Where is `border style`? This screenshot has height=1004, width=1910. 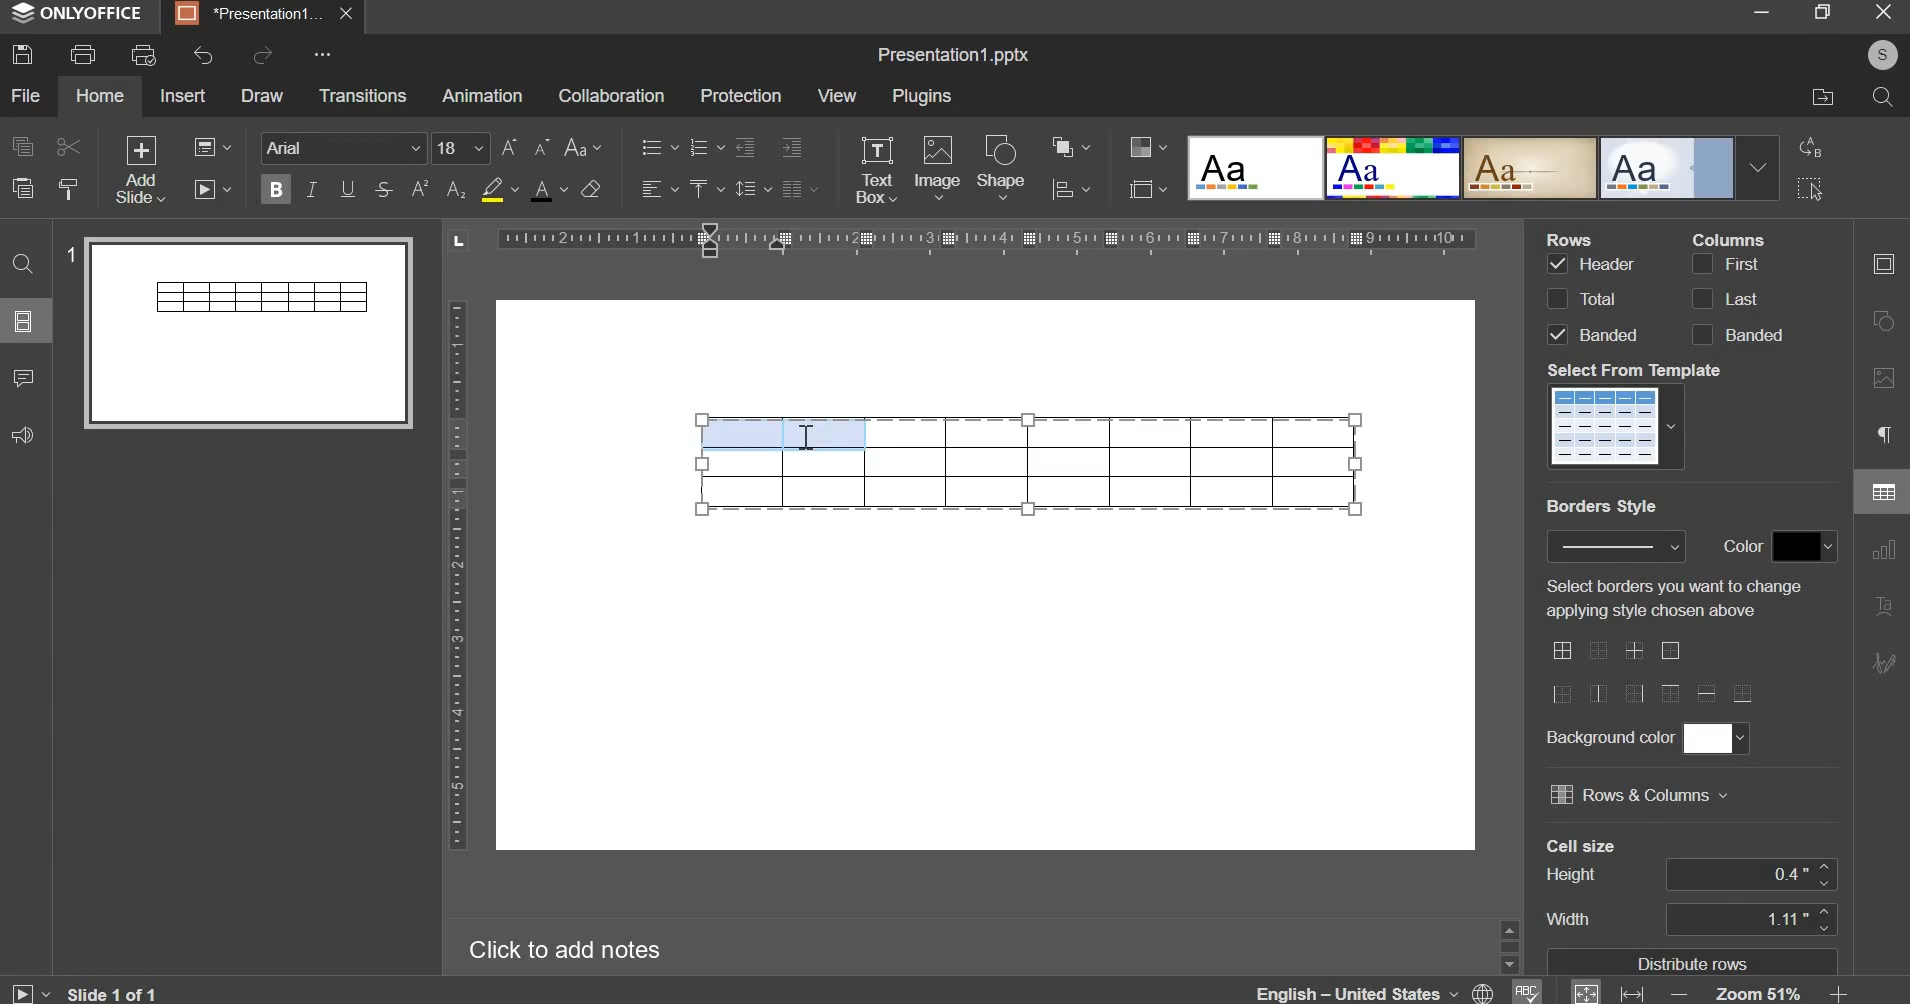
border style is located at coordinates (1756, 546).